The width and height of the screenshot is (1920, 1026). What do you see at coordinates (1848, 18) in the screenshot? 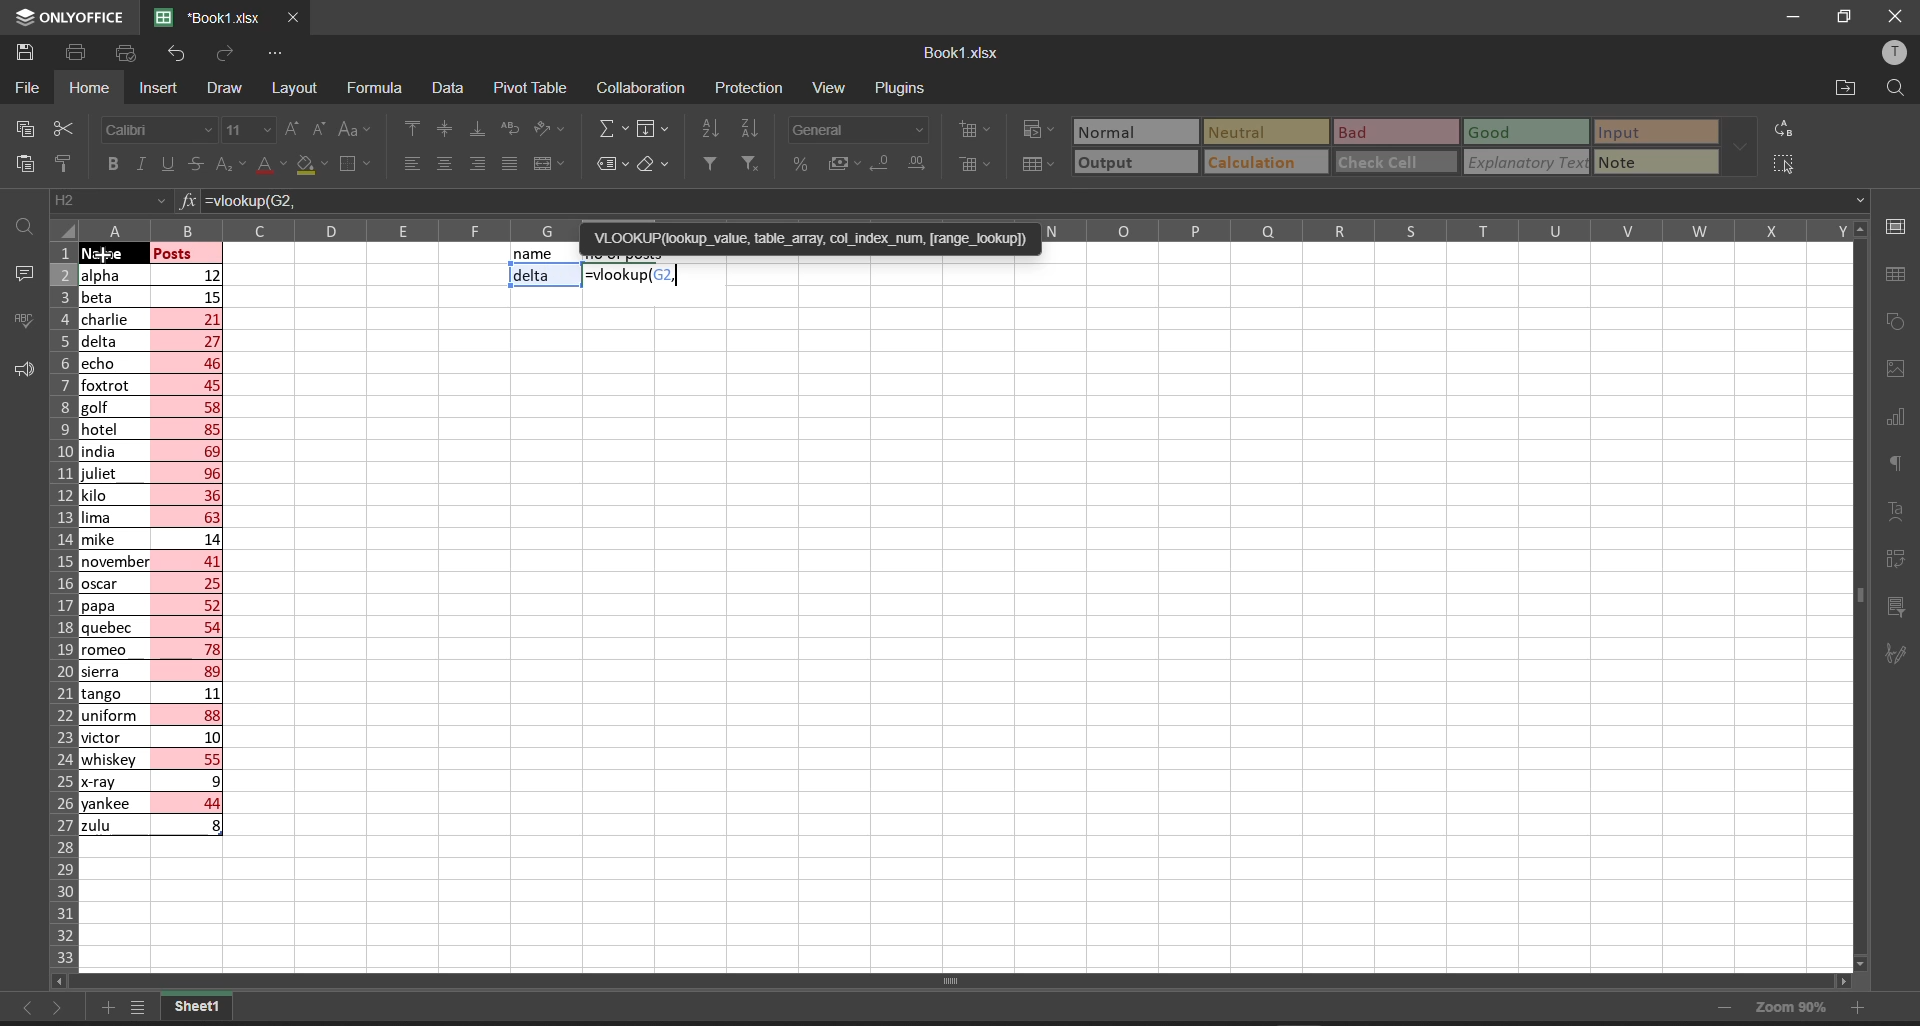
I see `maximize` at bounding box center [1848, 18].